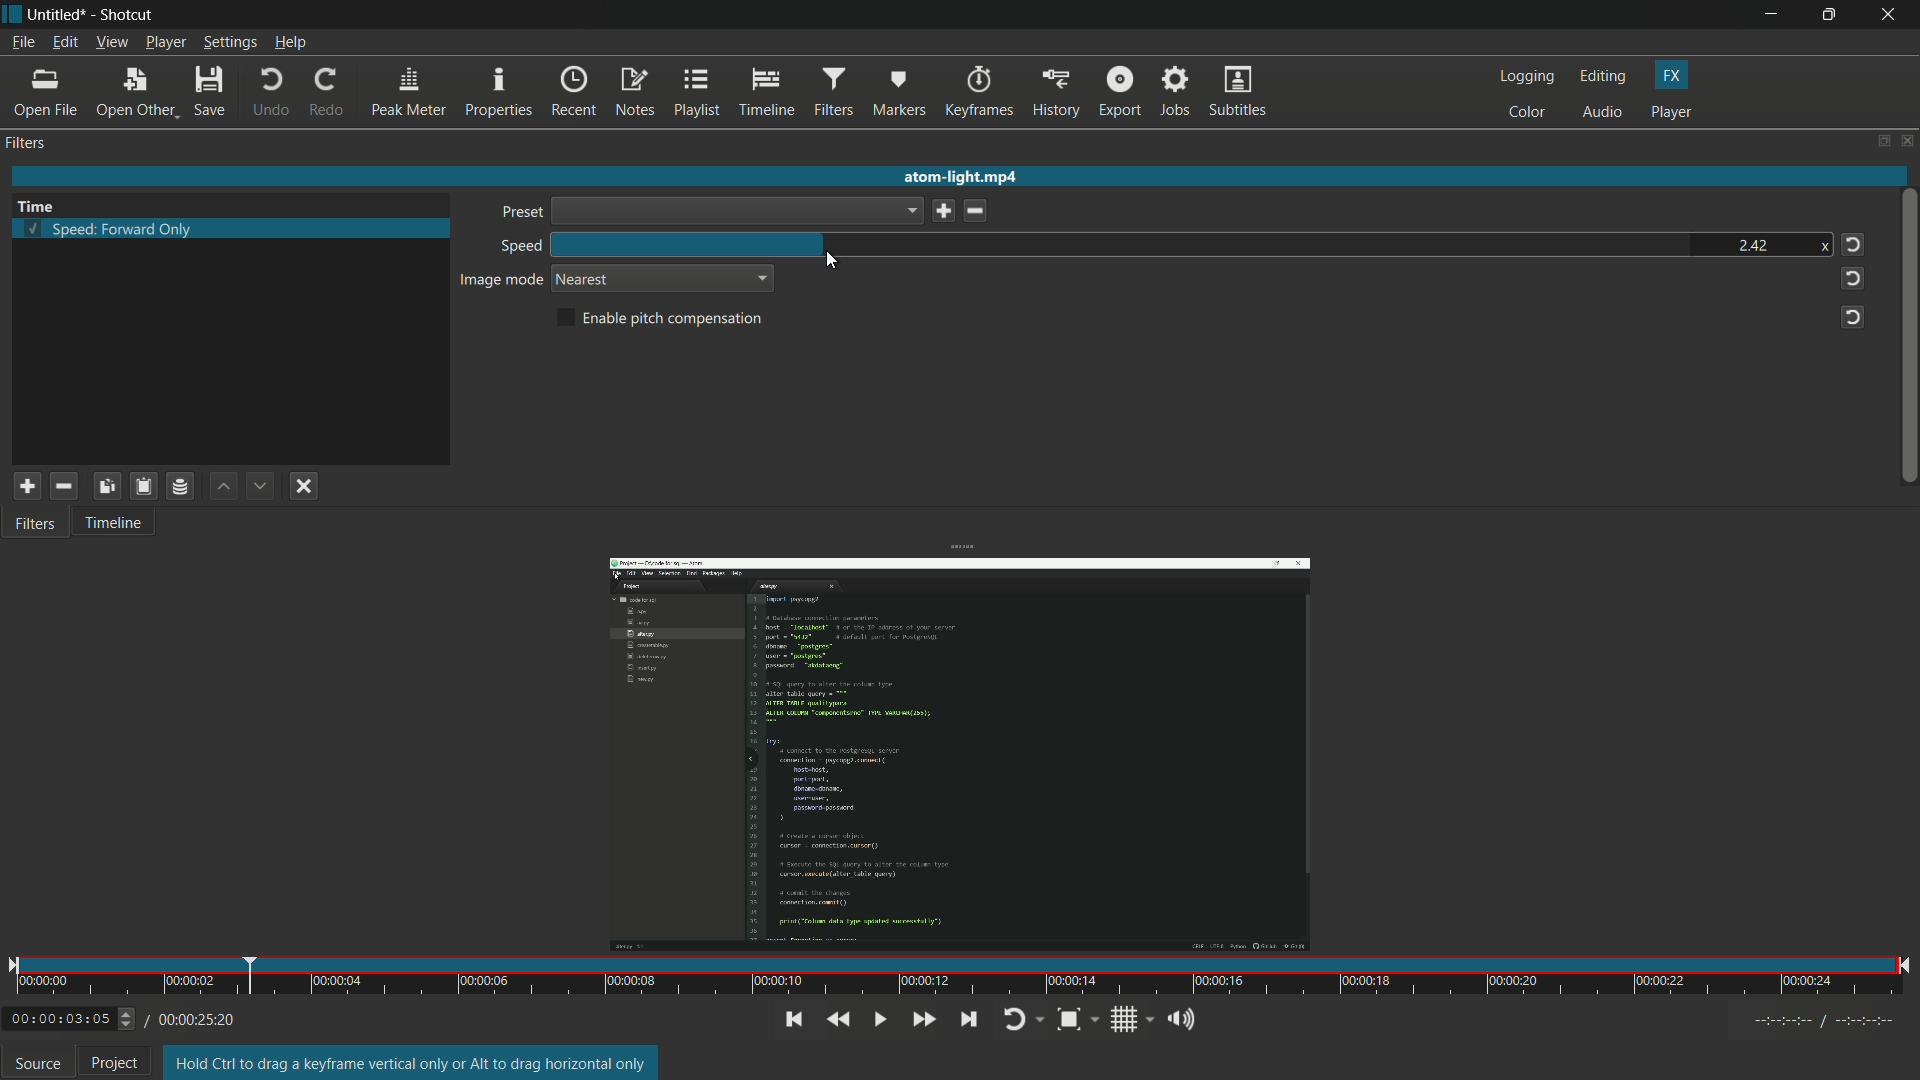 The image size is (1920, 1080). What do you see at coordinates (64, 42) in the screenshot?
I see `edit menu` at bounding box center [64, 42].